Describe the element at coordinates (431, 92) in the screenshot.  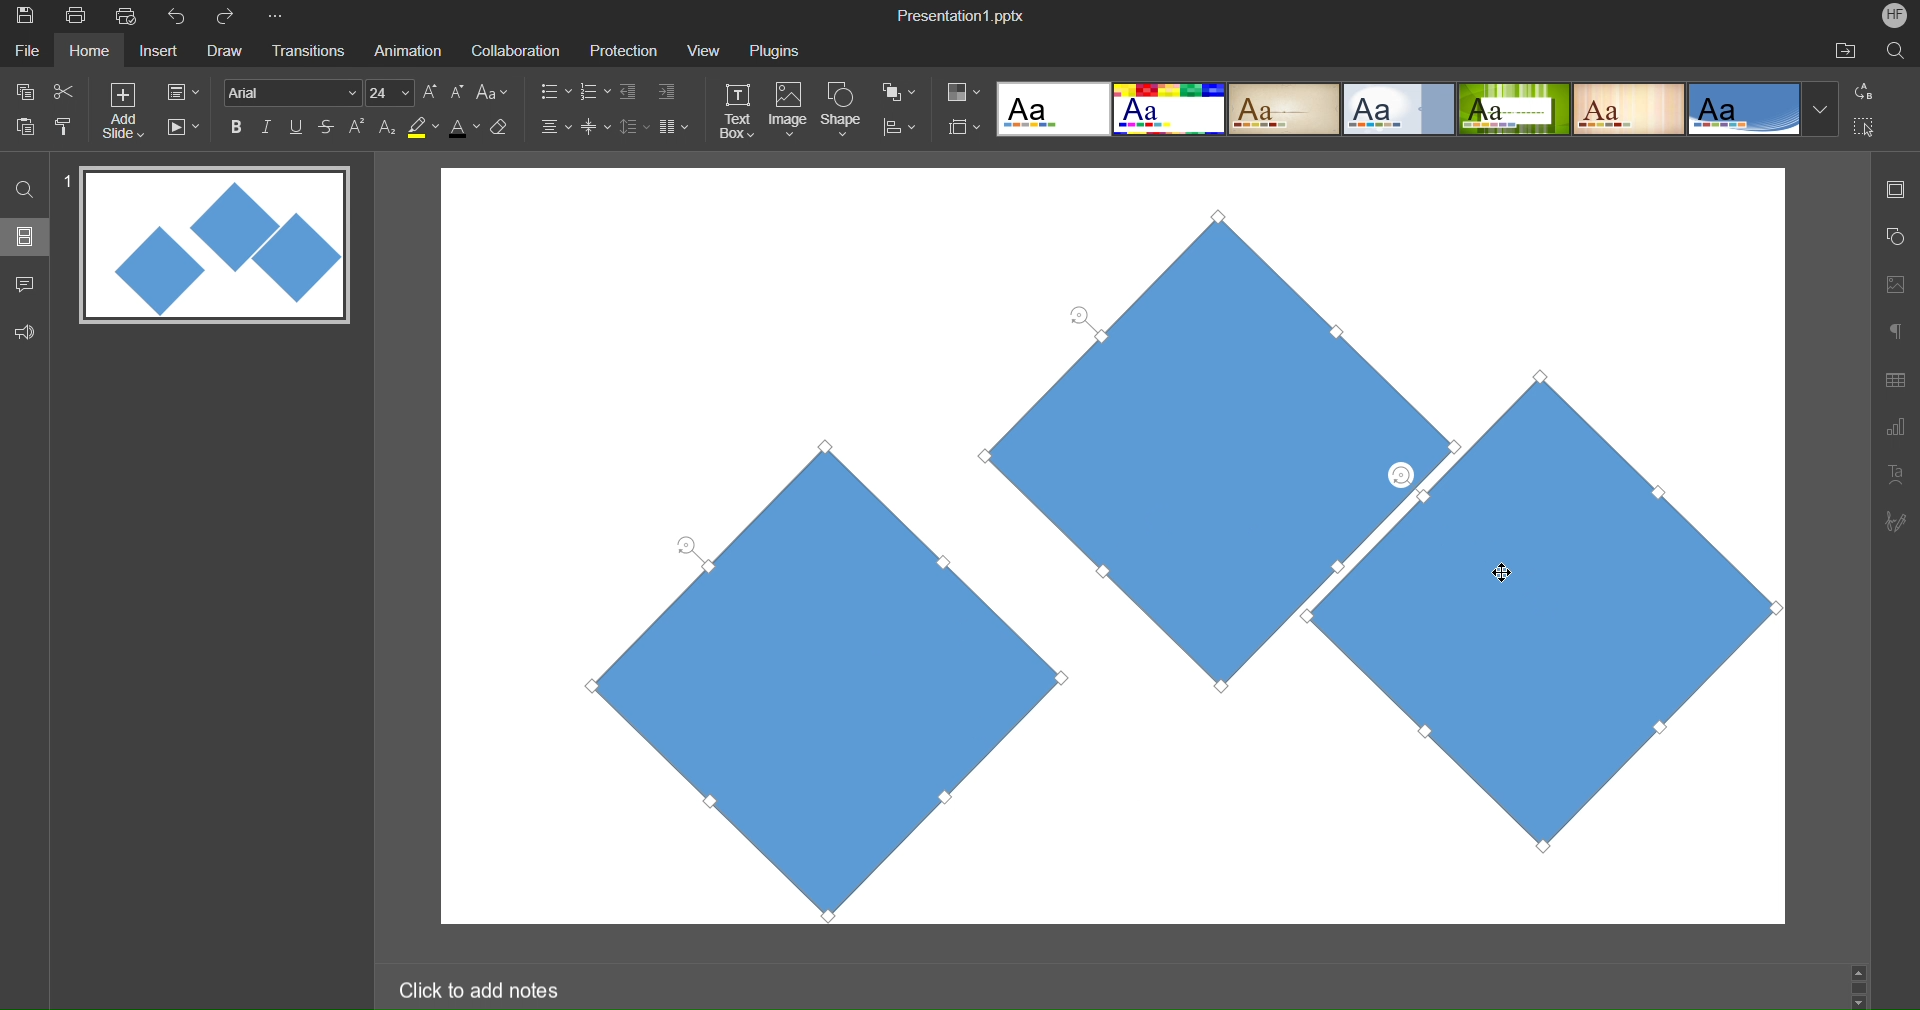
I see `Increase Font` at that location.